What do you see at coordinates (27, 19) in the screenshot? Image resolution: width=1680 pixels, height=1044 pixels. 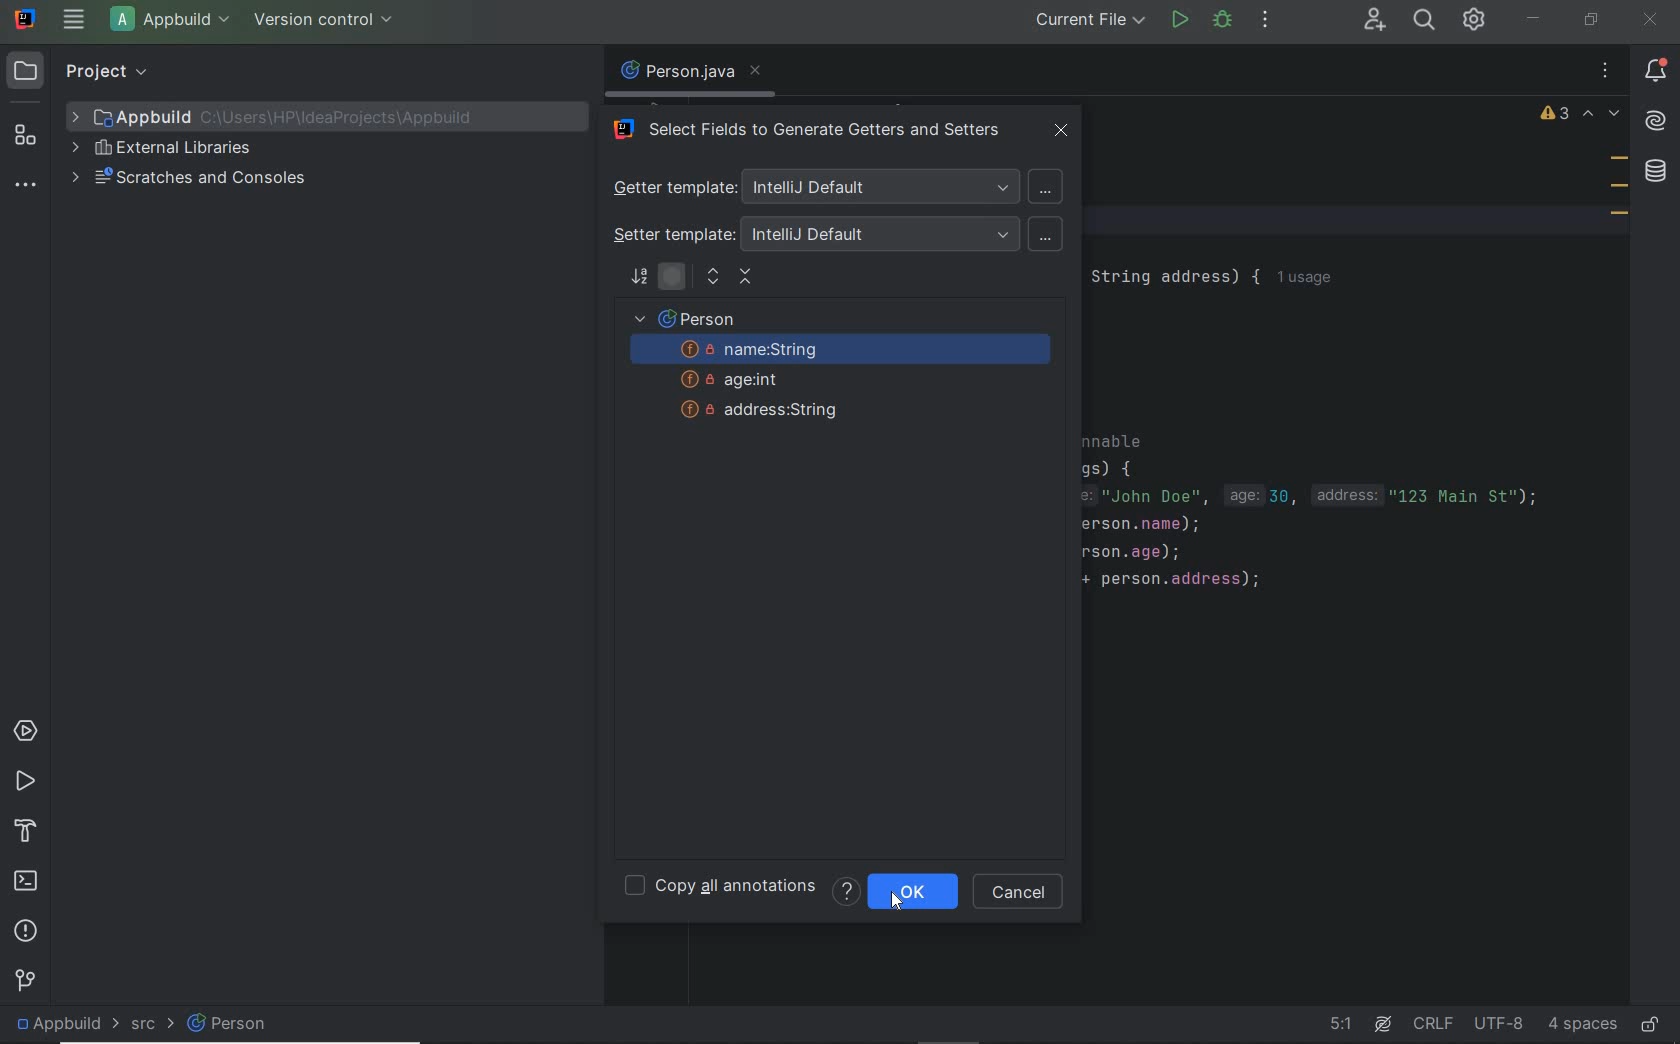 I see `system name` at bounding box center [27, 19].